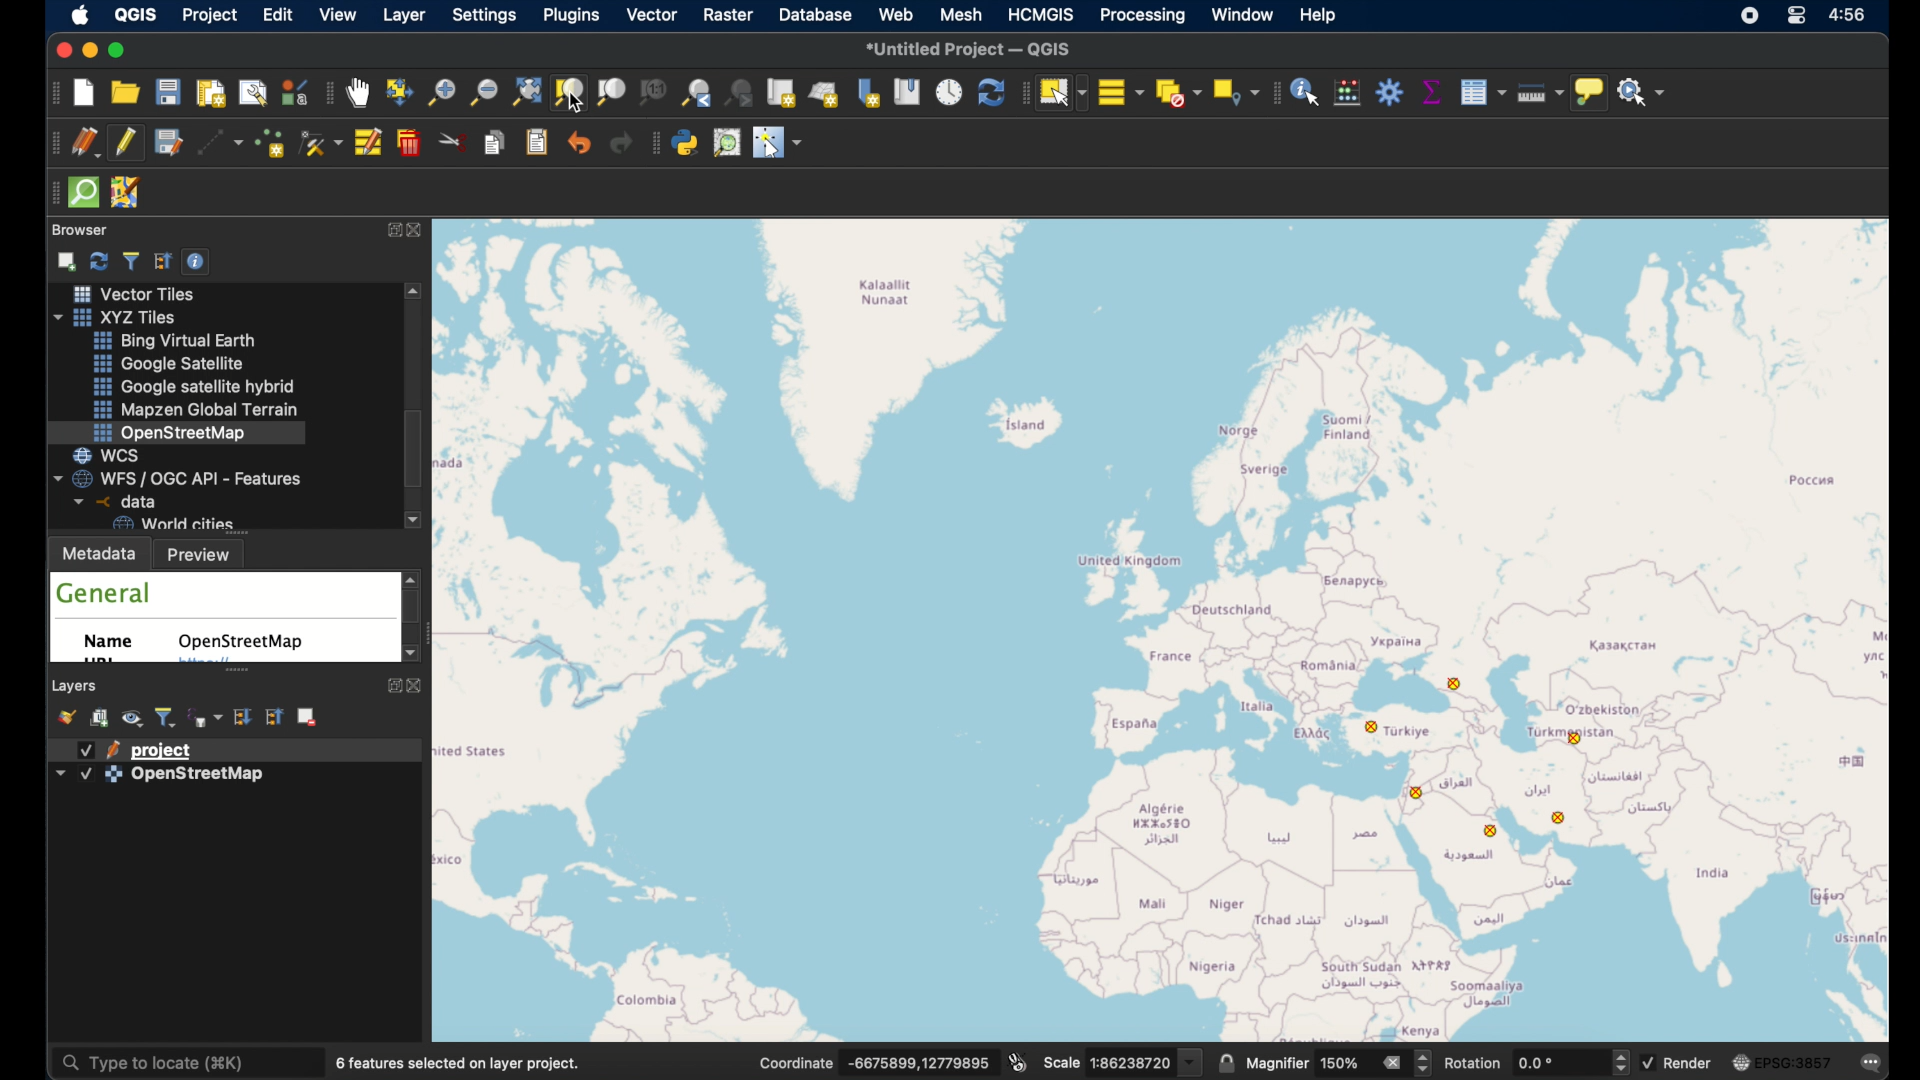 This screenshot has height=1080, width=1920. What do you see at coordinates (1318, 15) in the screenshot?
I see `help` at bounding box center [1318, 15].